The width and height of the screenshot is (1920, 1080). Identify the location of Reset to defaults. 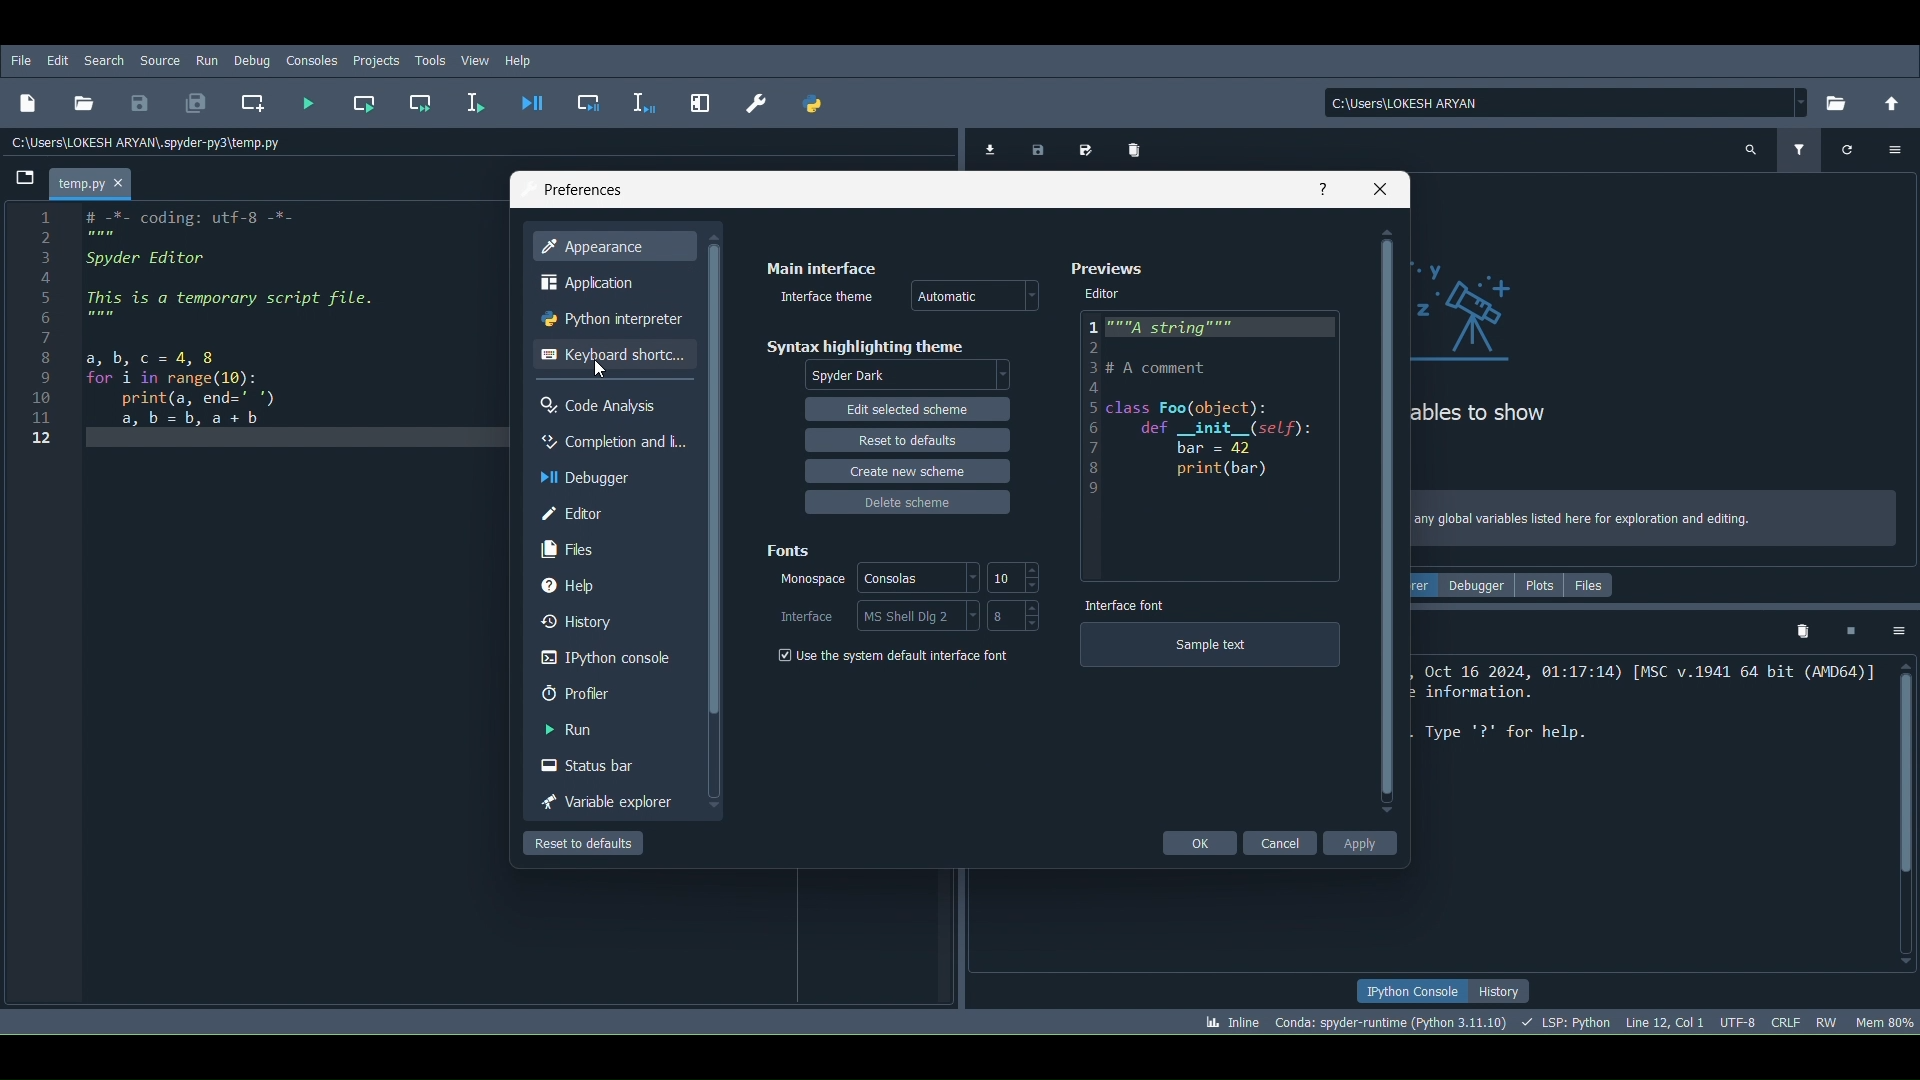
(904, 440).